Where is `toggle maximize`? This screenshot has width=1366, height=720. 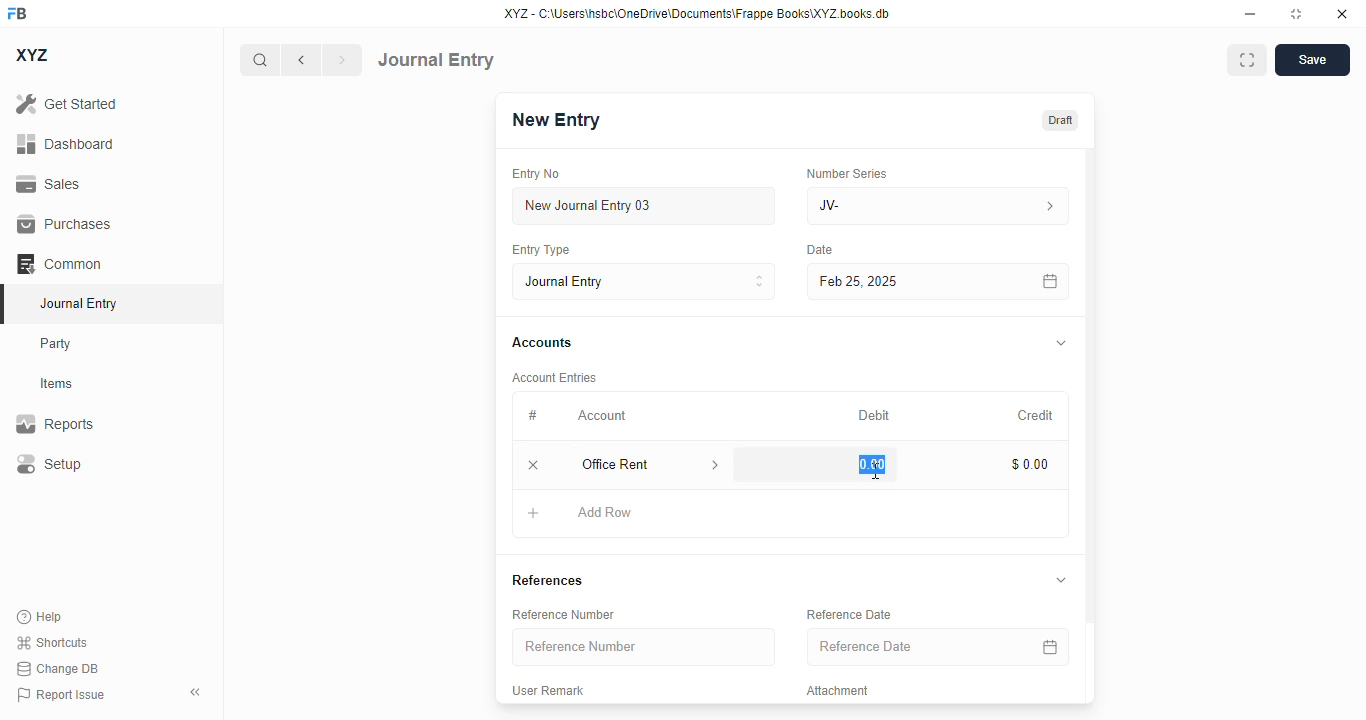 toggle maximize is located at coordinates (1295, 14).